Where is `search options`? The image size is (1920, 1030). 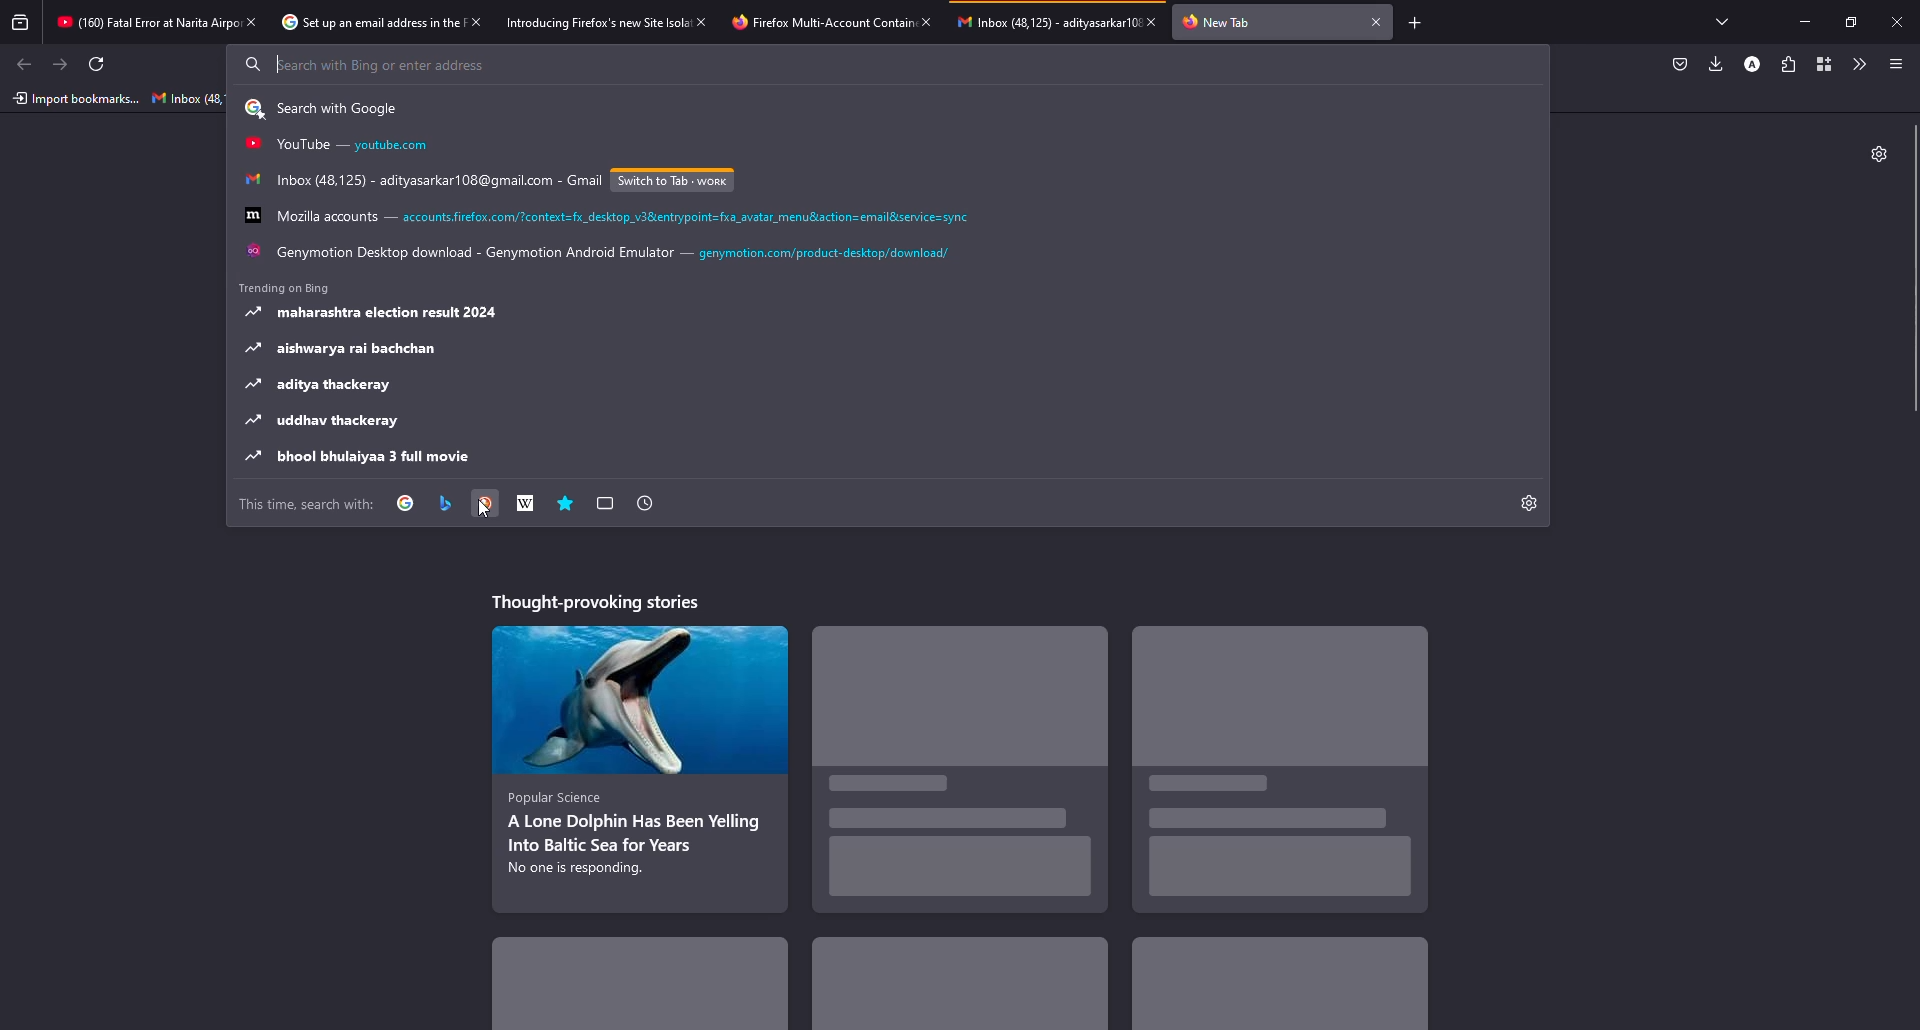
search options is located at coordinates (360, 456).